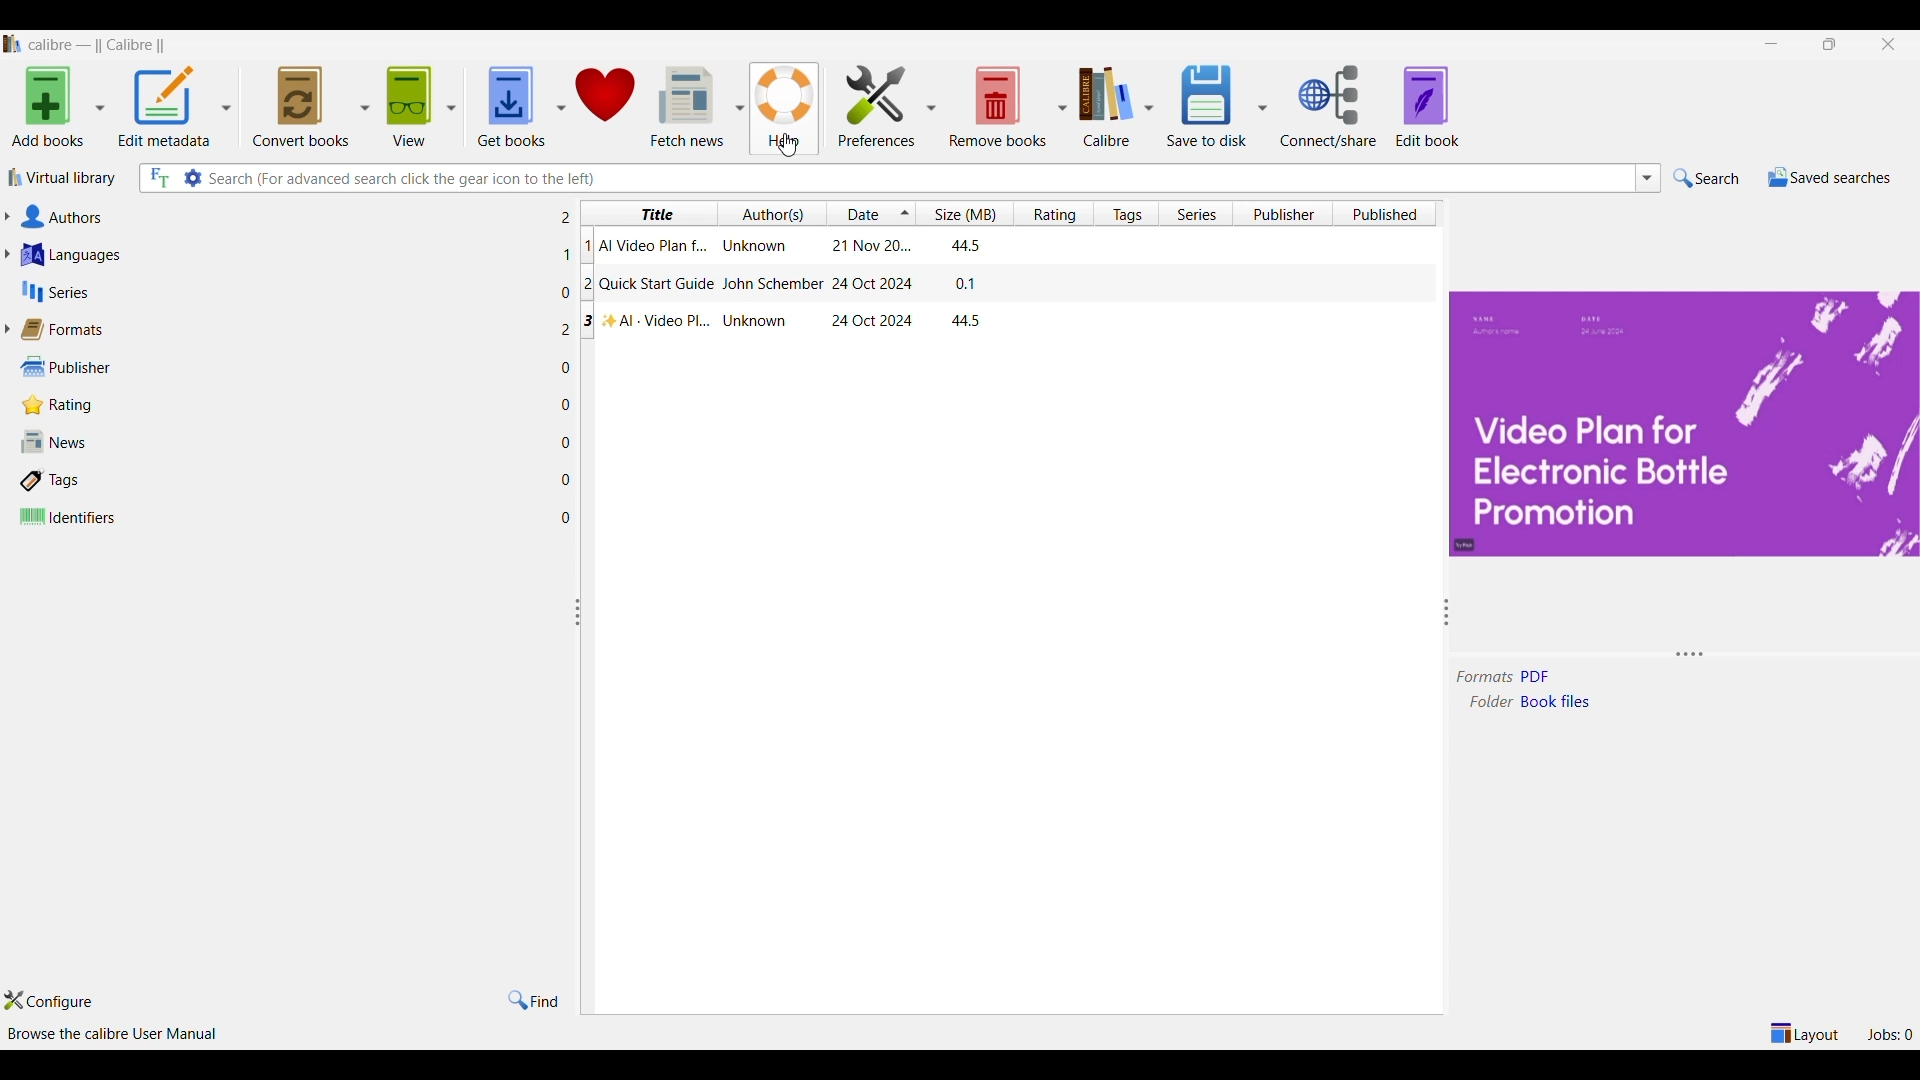  Describe the element at coordinates (1208, 104) in the screenshot. I see `Save to disk` at that location.